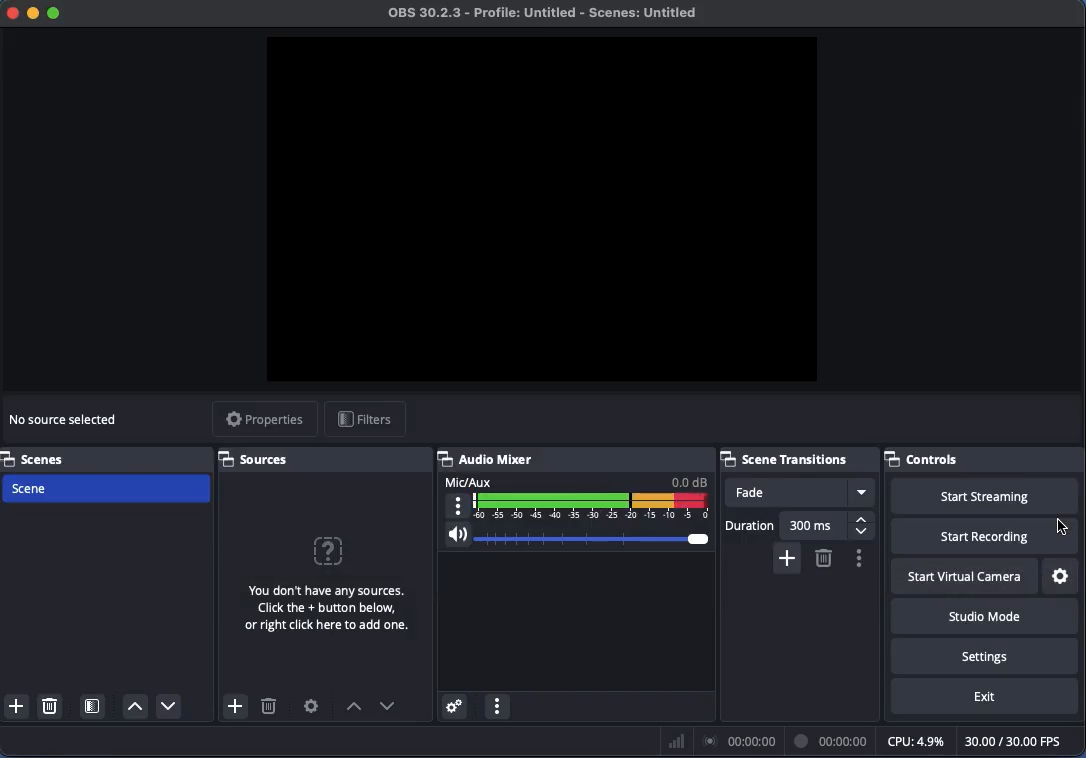 This screenshot has height=758, width=1086. What do you see at coordinates (453, 707) in the screenshot?
I see `Advanced audio properties` at bounding box center [453, 707].